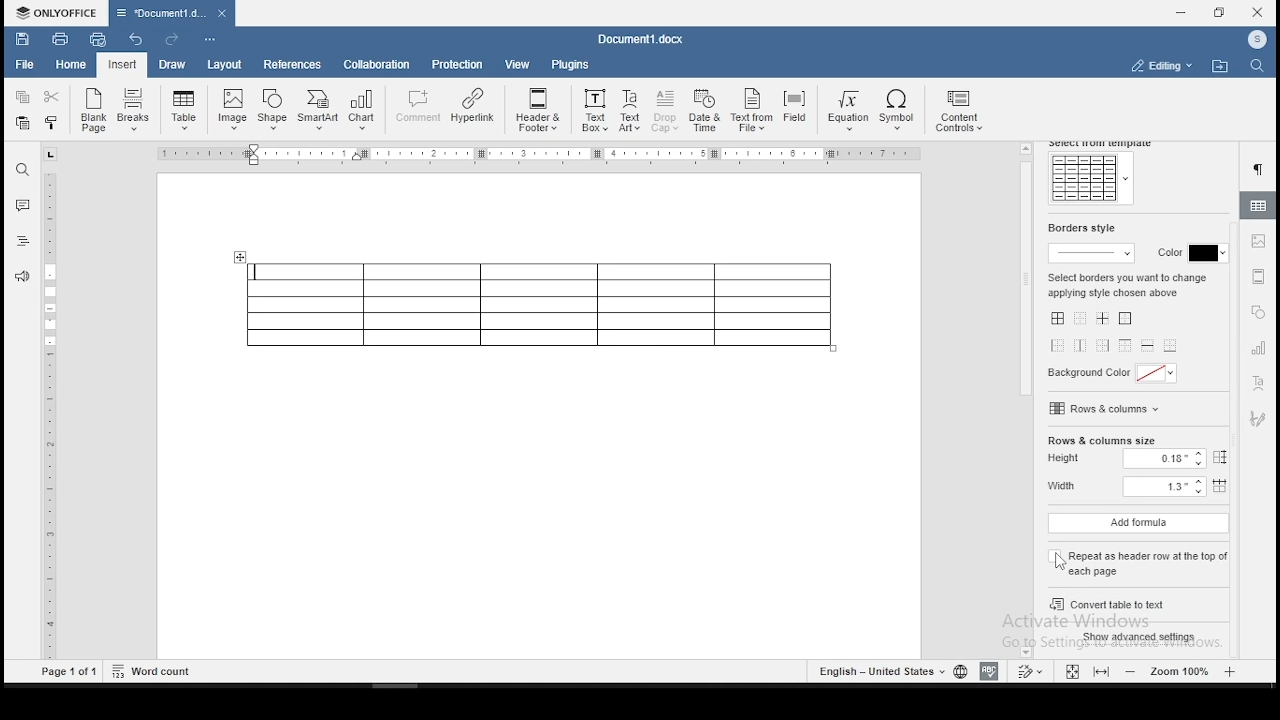  What do you see at coordinates (1032, 670) in the screenshot?
I see `track changes` at bounding box center [1032, 670].